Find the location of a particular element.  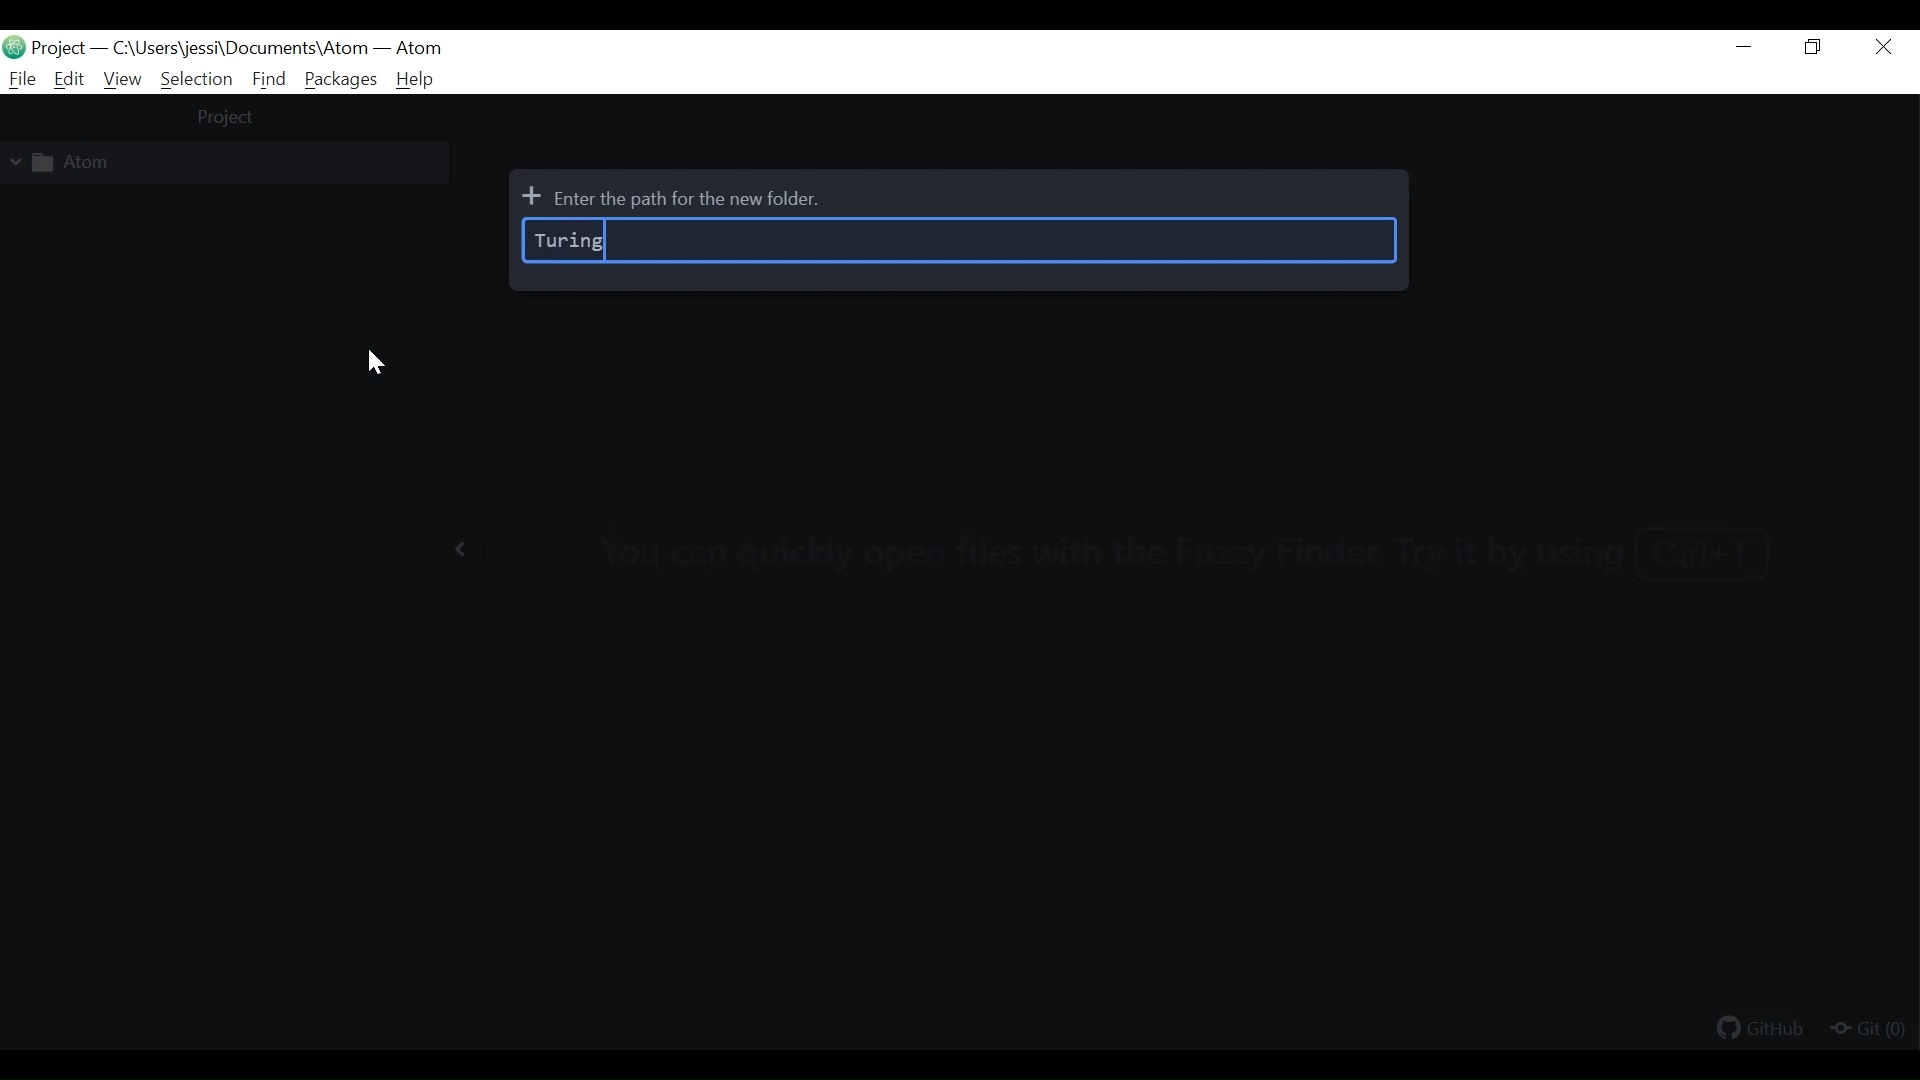

Restore is located at coordinates (1816, 48).